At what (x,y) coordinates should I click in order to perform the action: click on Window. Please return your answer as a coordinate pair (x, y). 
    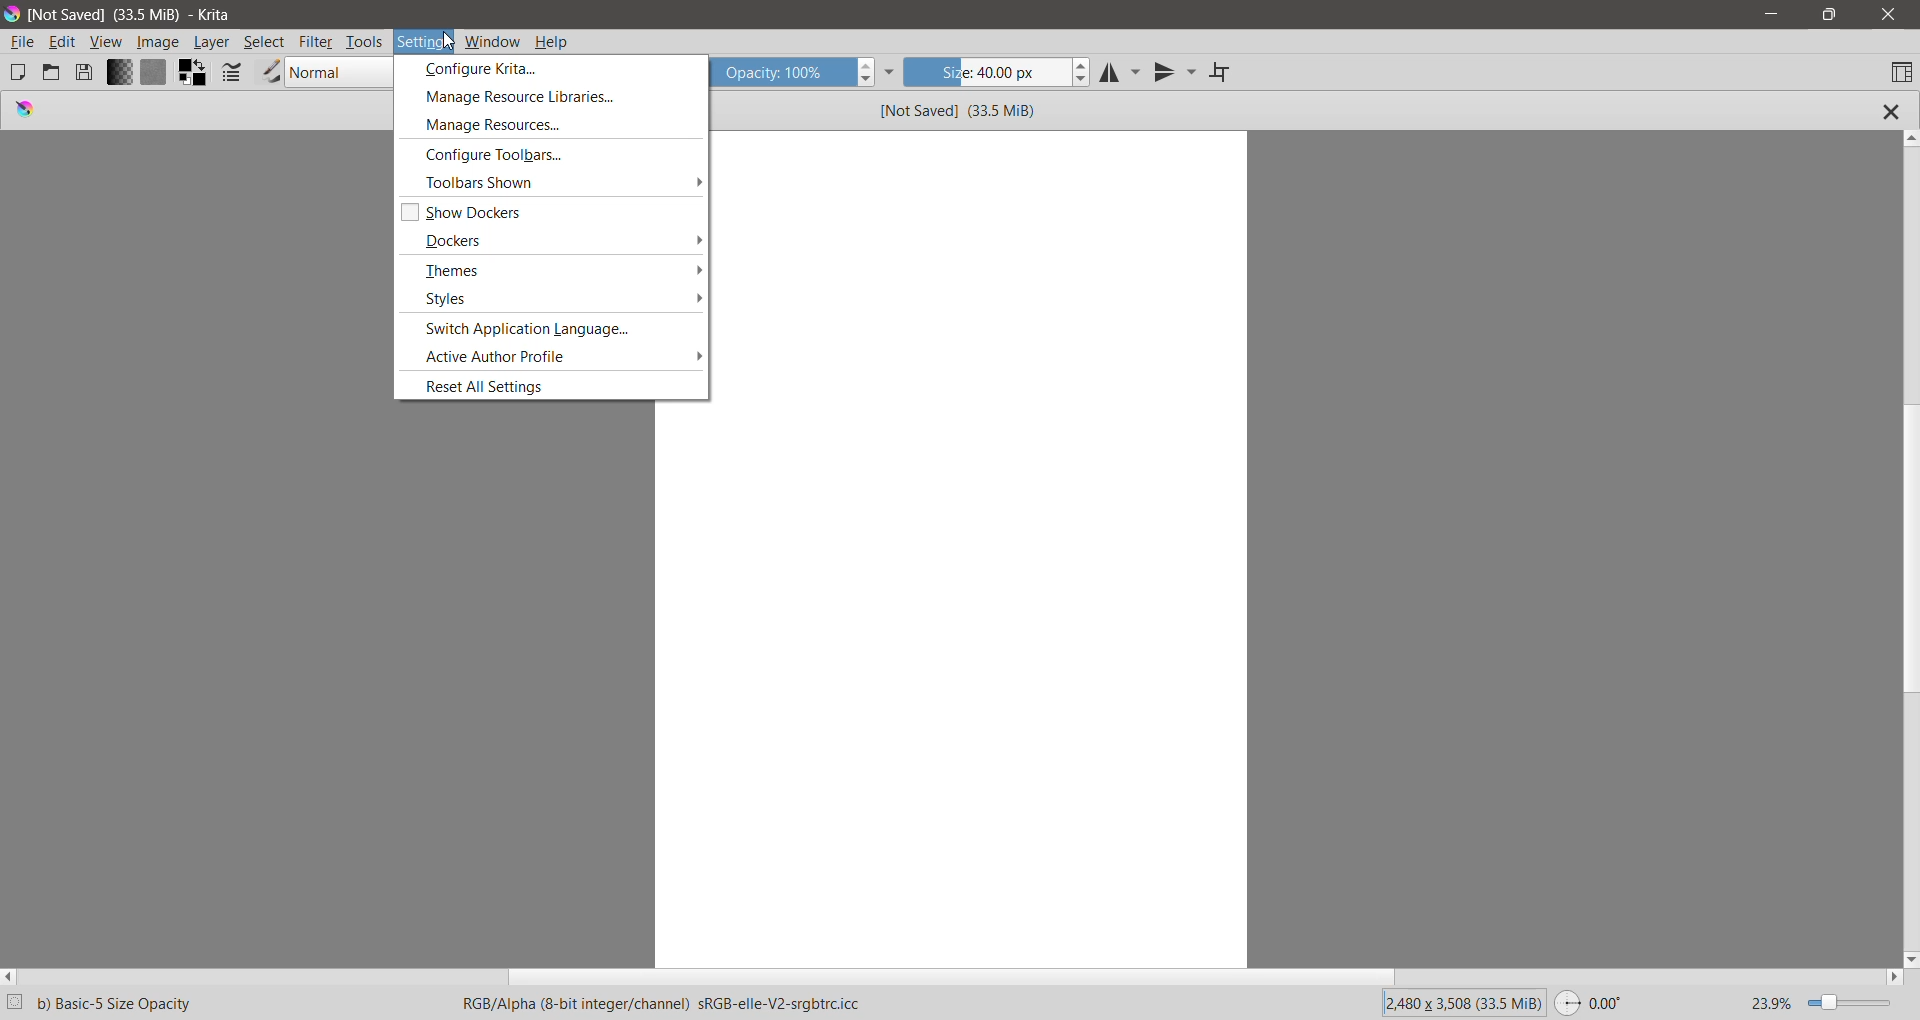
    Looking at the image, I should click on (493, 42).